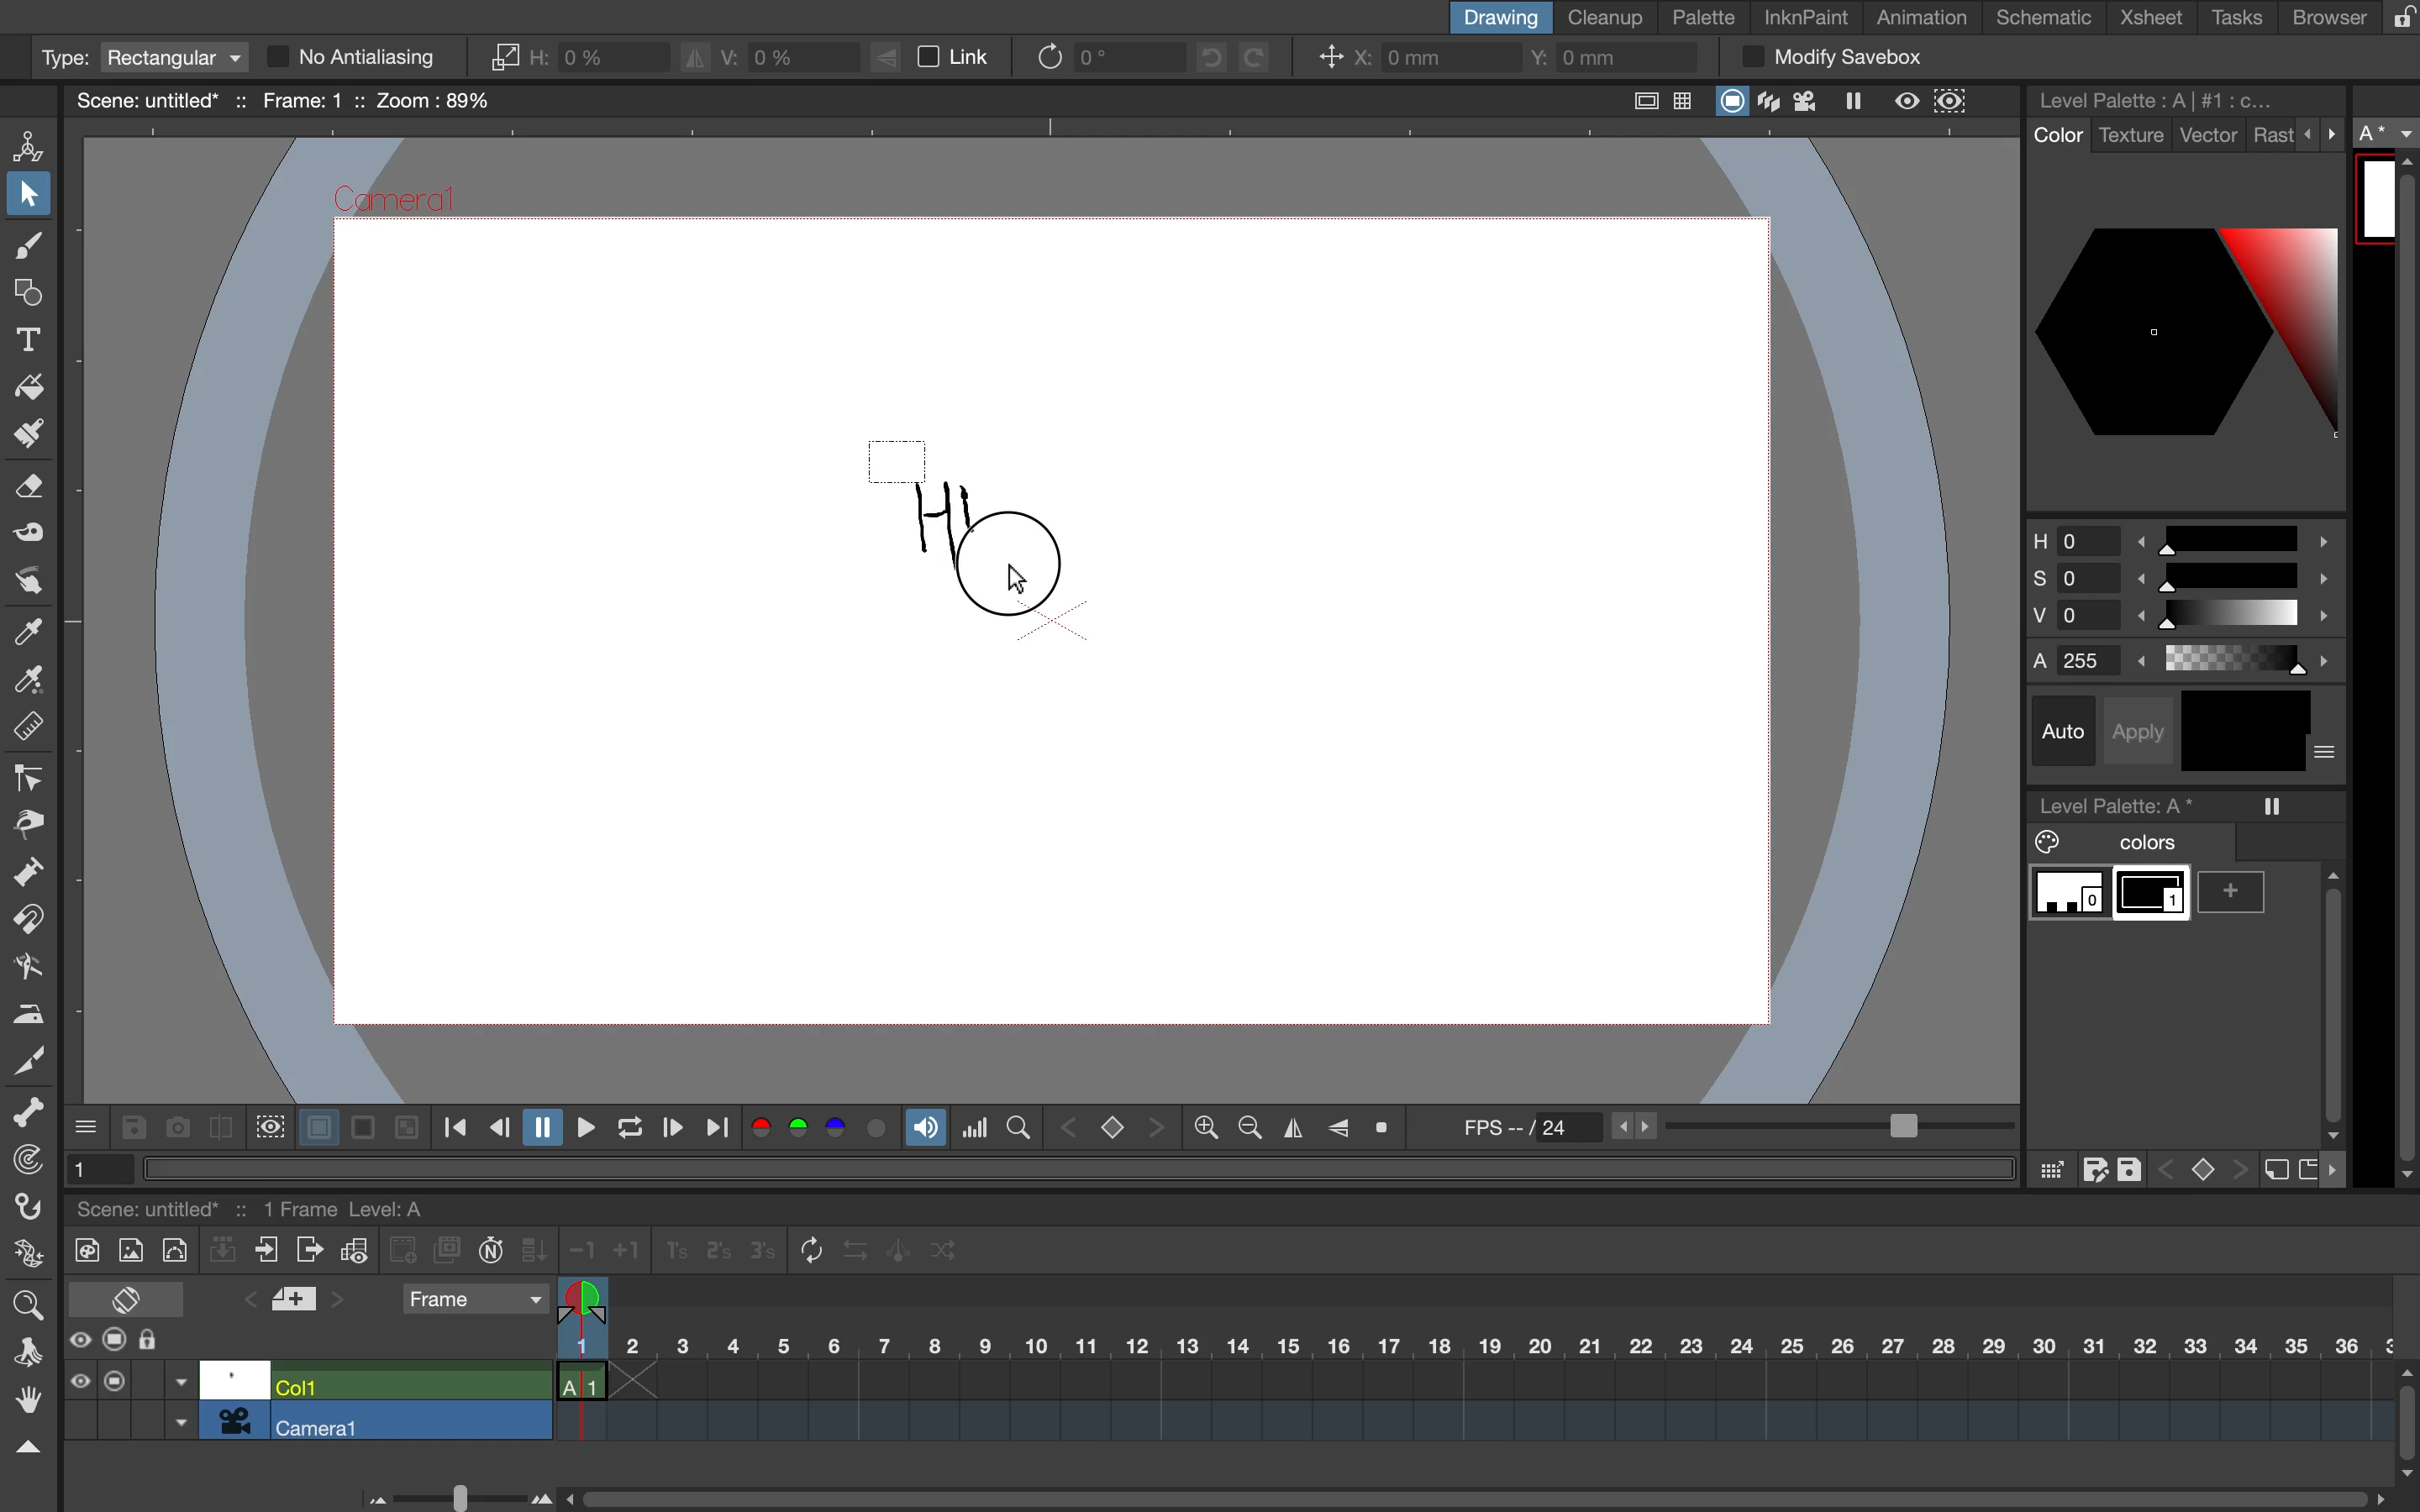  What do you see at coordinates (30, 778) in the screenshot?
I see `control point edit tool` at bounding box center [30, 778].